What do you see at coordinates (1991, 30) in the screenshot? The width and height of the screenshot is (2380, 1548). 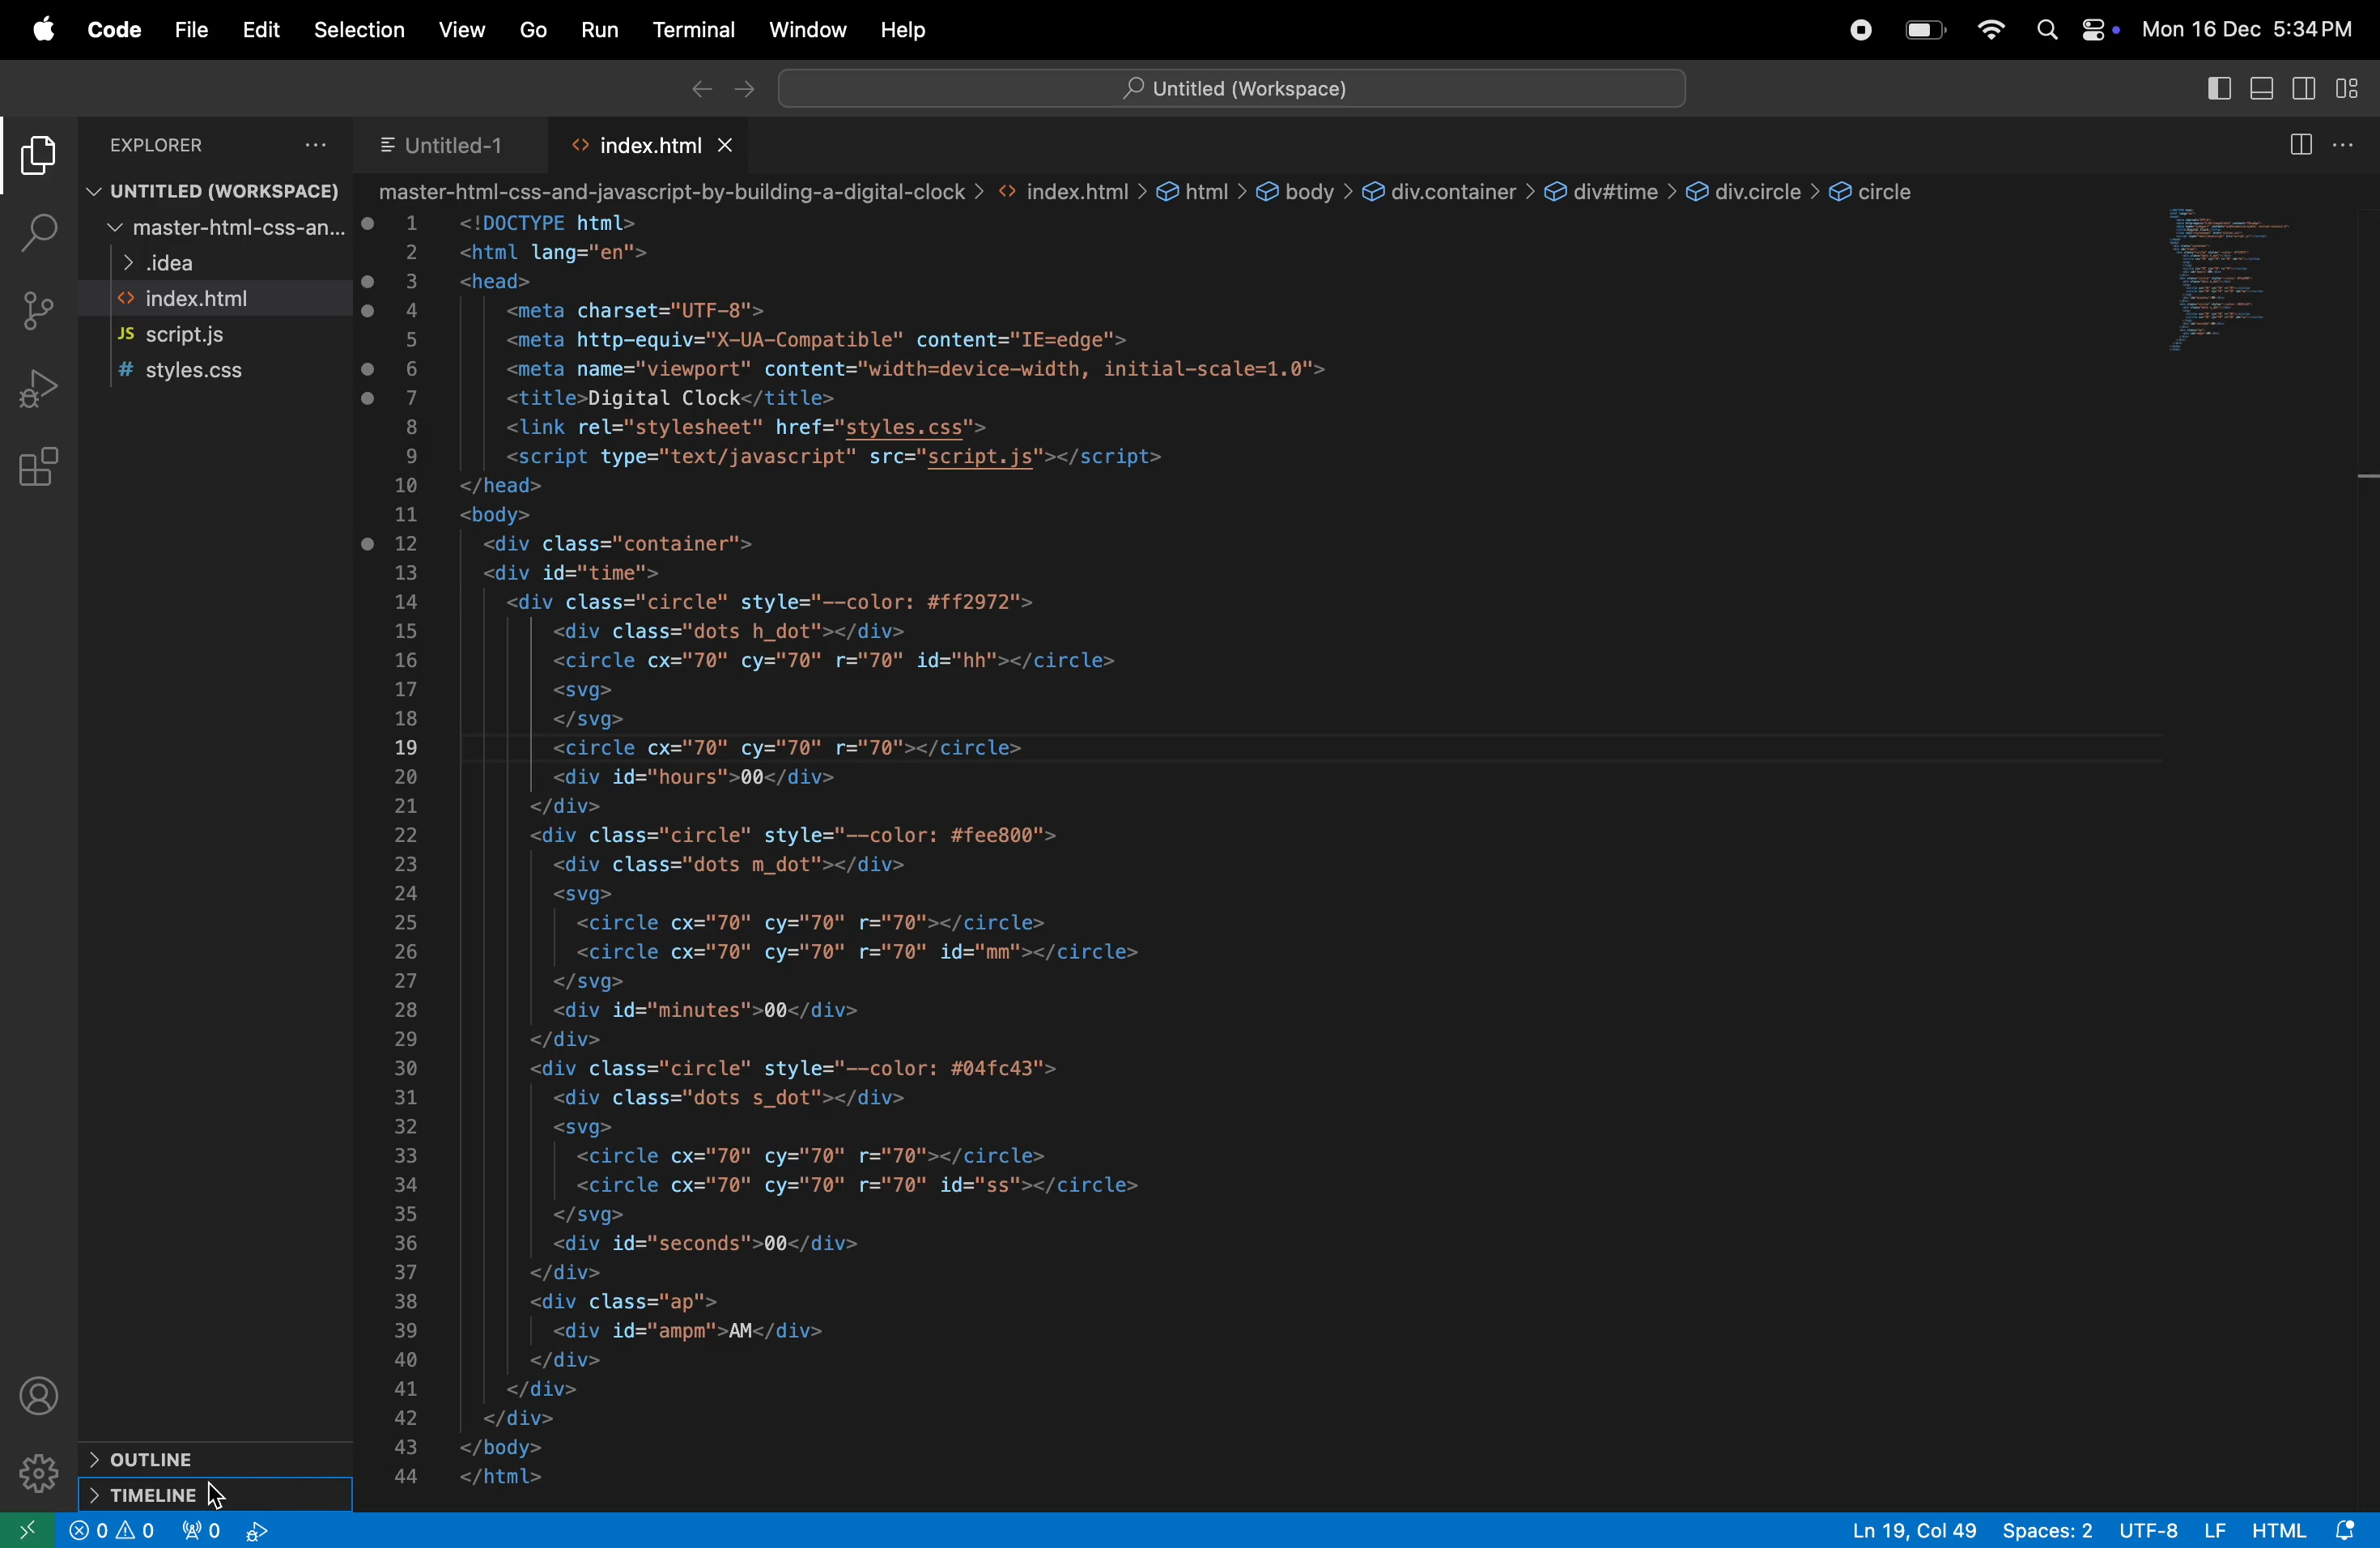 I see `wifi` at bounding box center [1991, 30].